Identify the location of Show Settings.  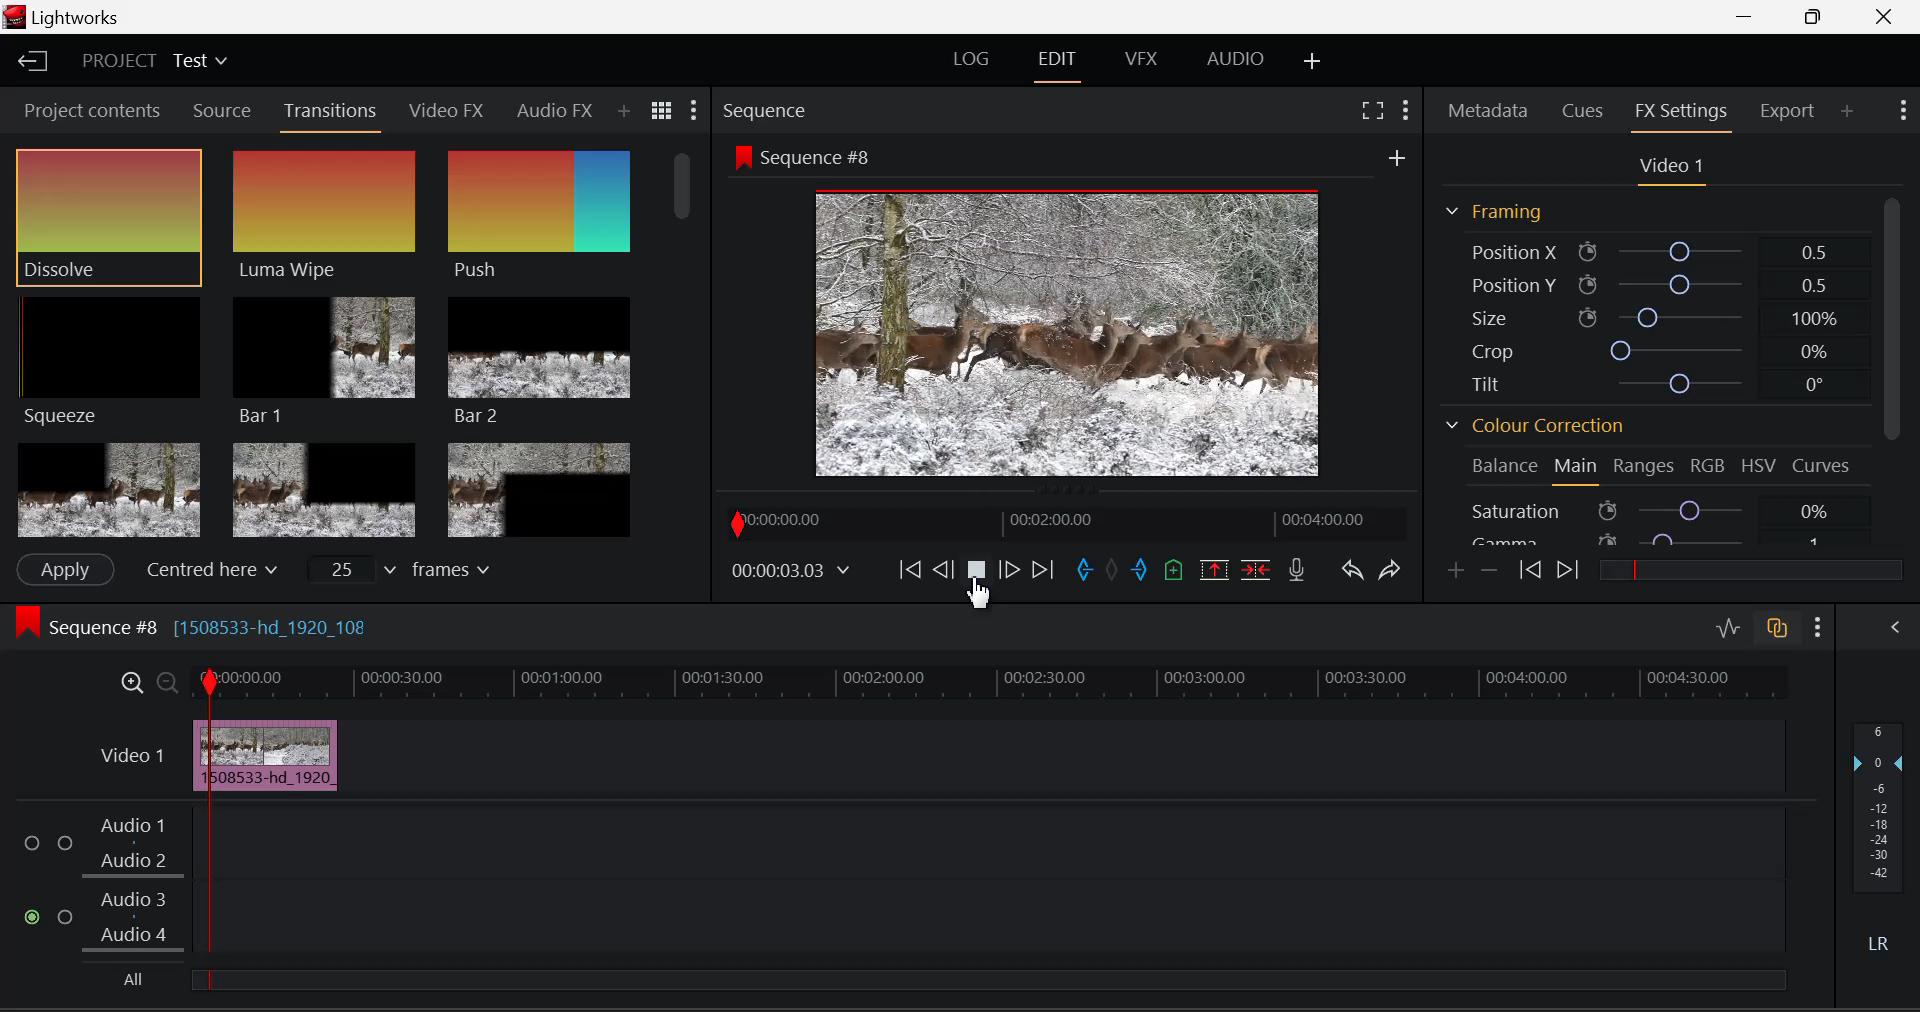
(695, 109).